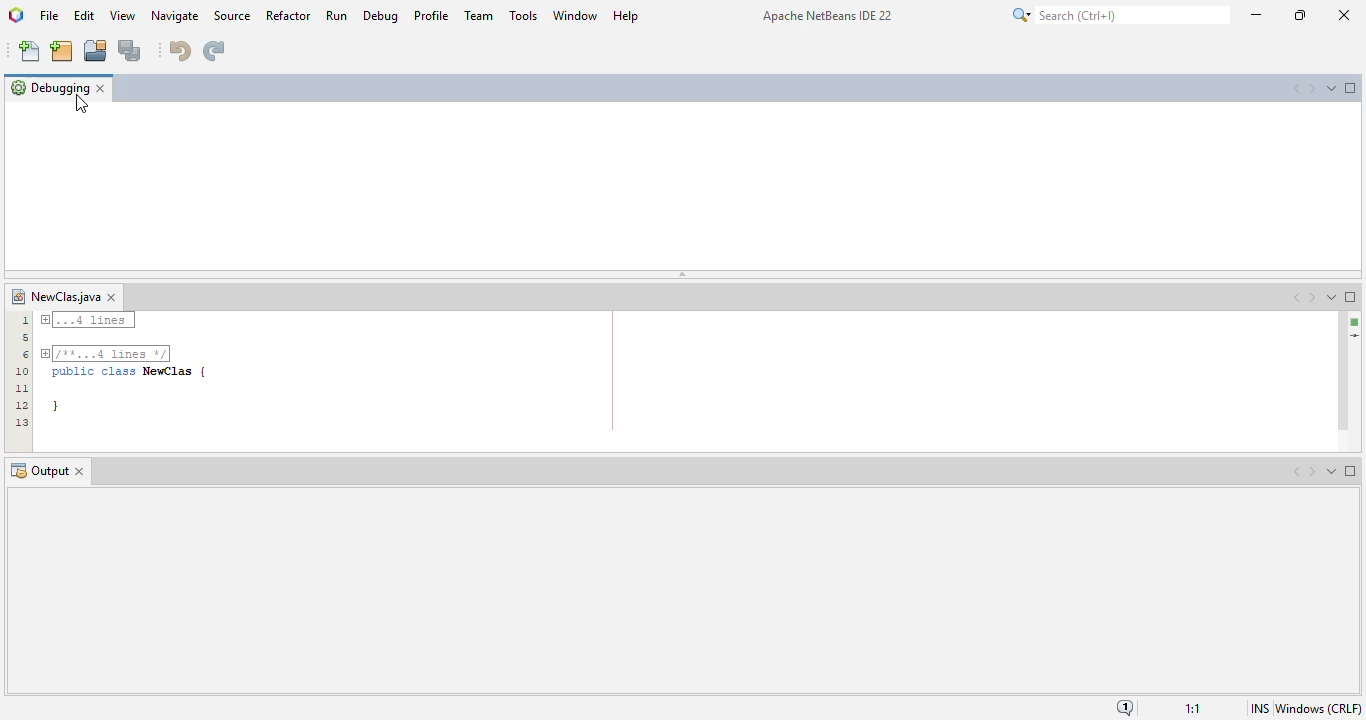  I want to click on maximize window, so click(1351, 471).